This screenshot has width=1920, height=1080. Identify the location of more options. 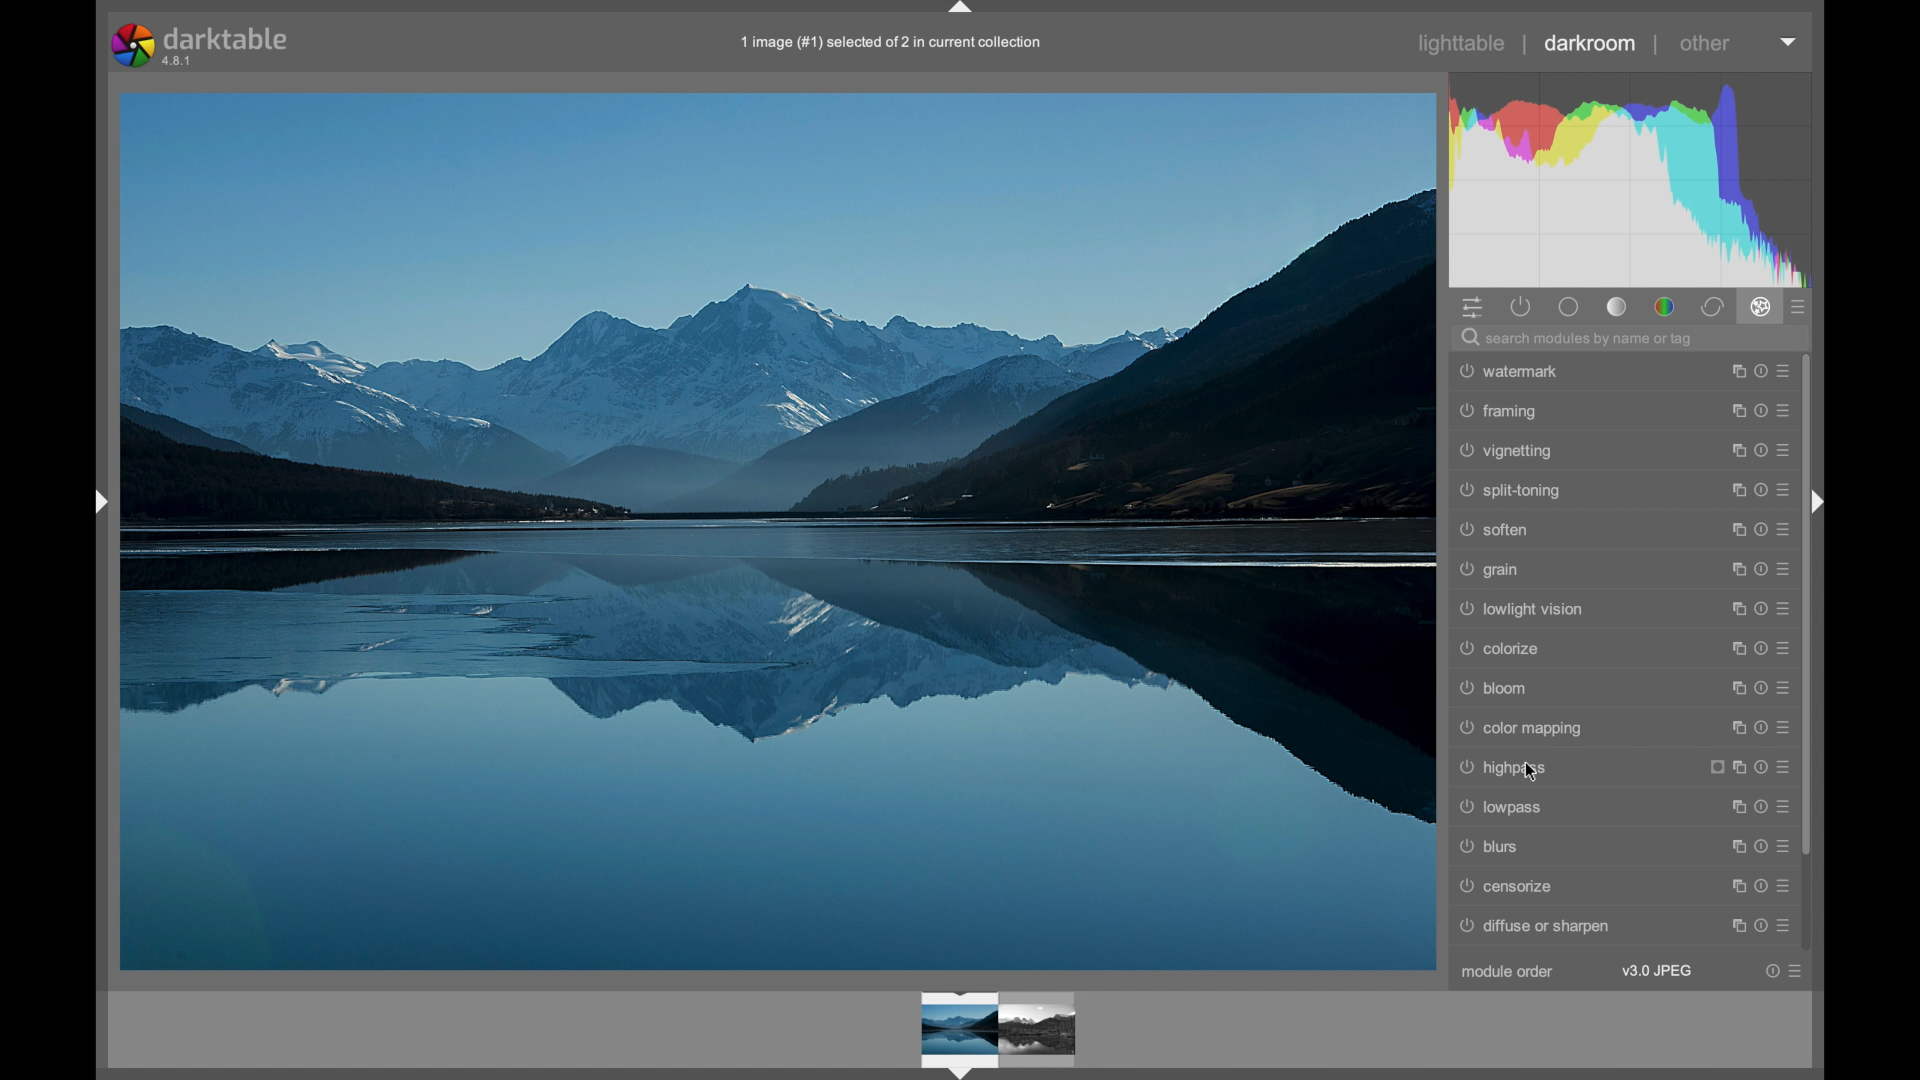
(1760, 609).